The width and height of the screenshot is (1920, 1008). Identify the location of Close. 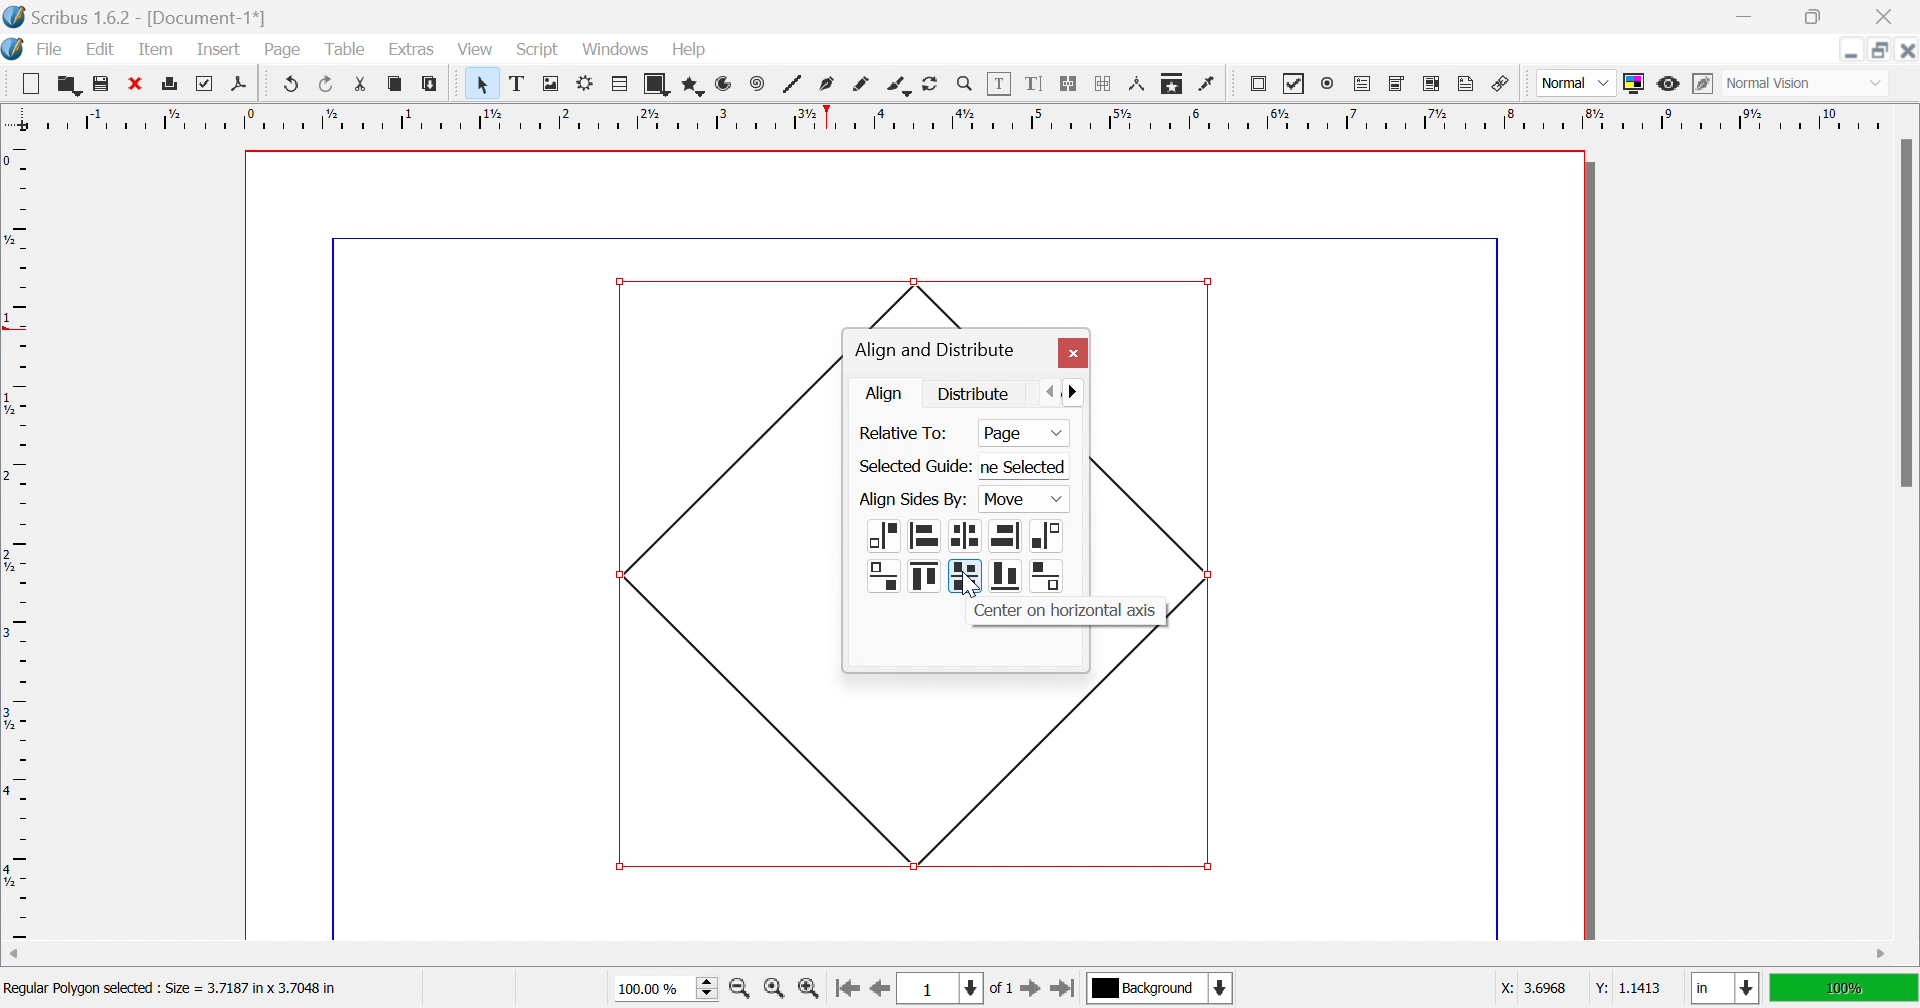
(1907, 50).